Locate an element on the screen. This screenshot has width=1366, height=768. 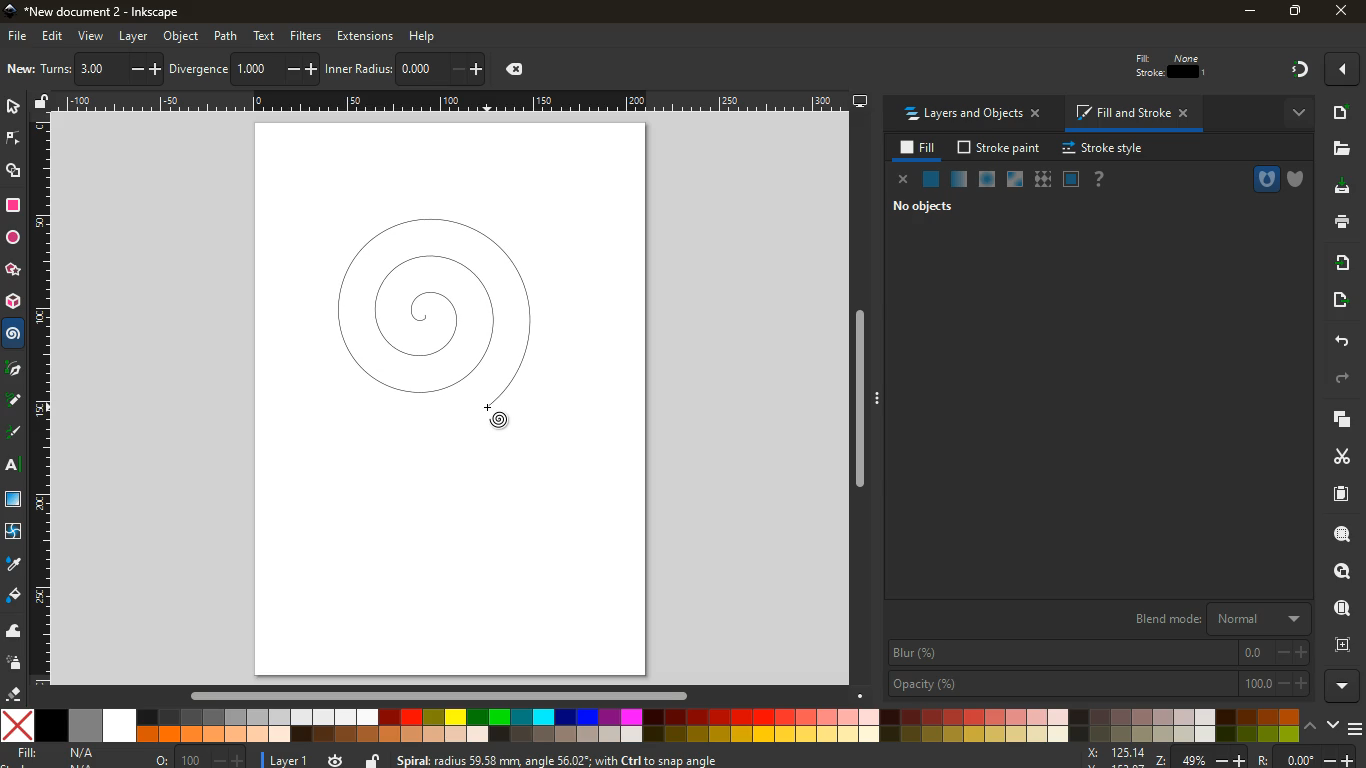
texture is located at coordinates (1042, 179).